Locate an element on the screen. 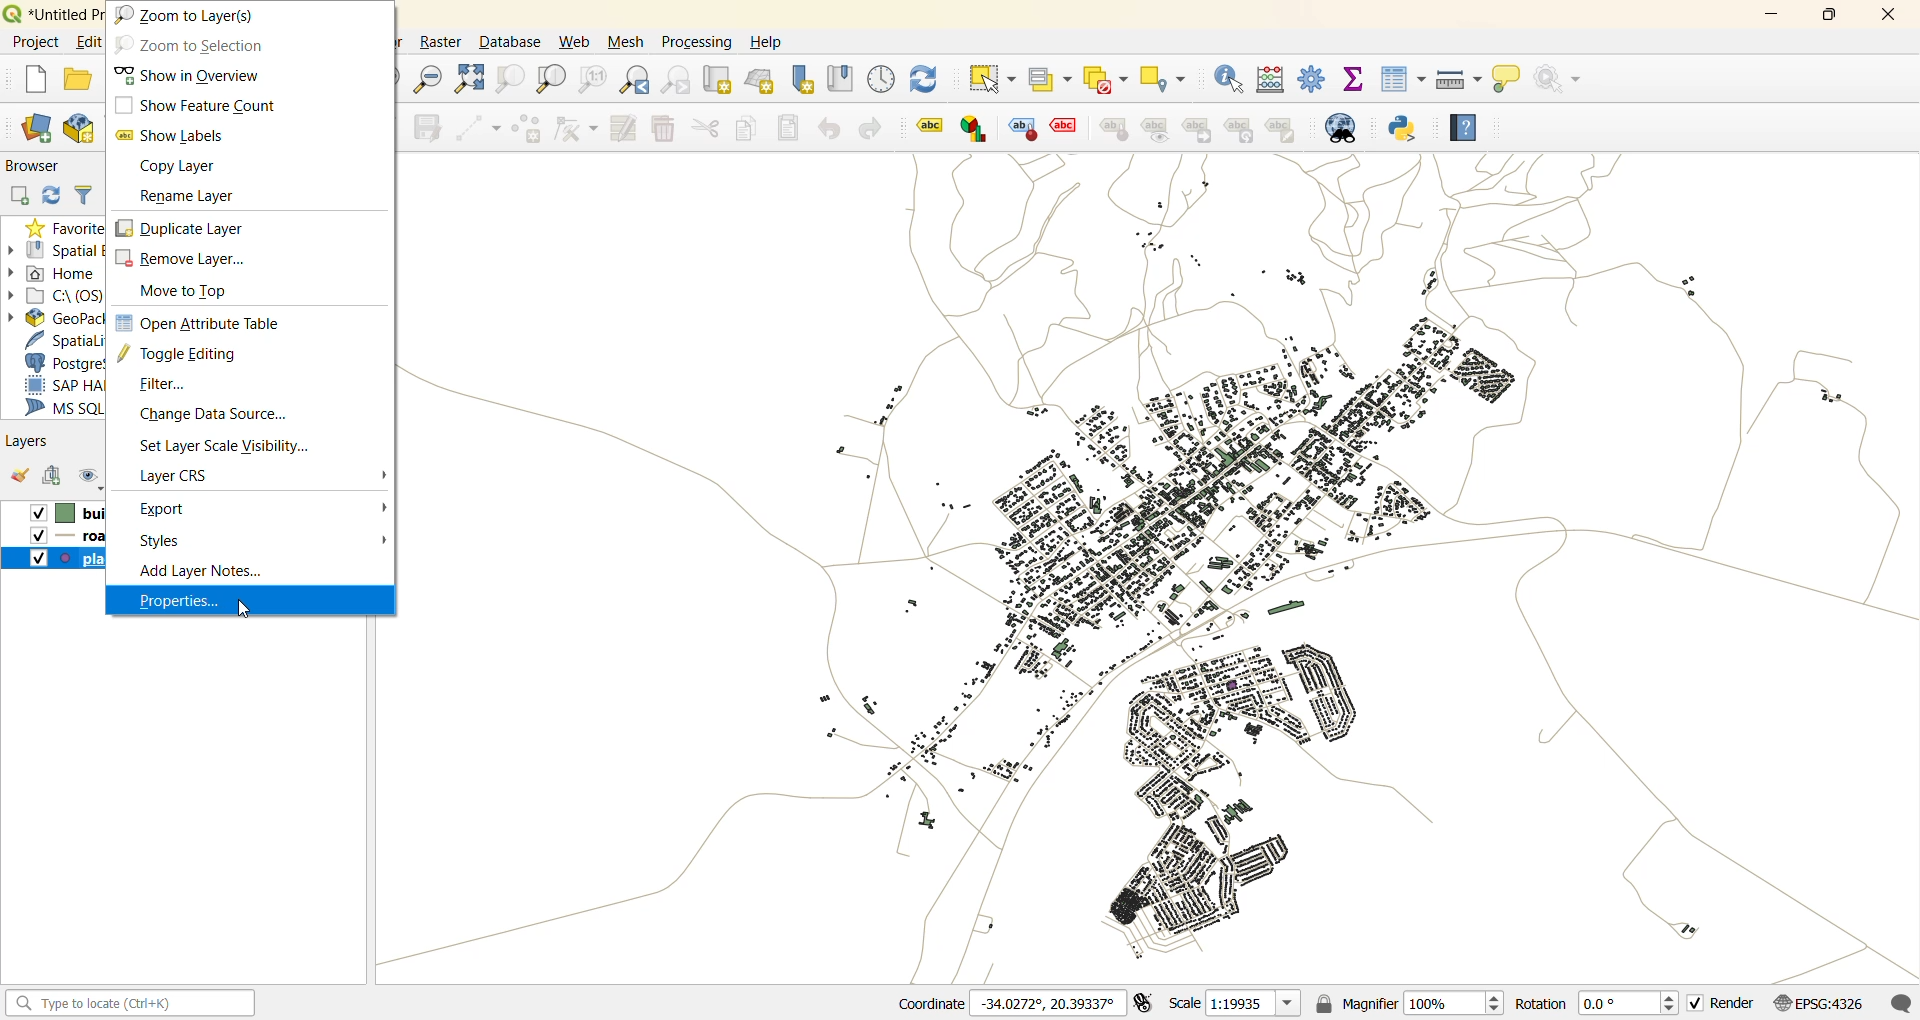 This screenshot has width=1920, height=1020. export is located at coordinates (168, 511).